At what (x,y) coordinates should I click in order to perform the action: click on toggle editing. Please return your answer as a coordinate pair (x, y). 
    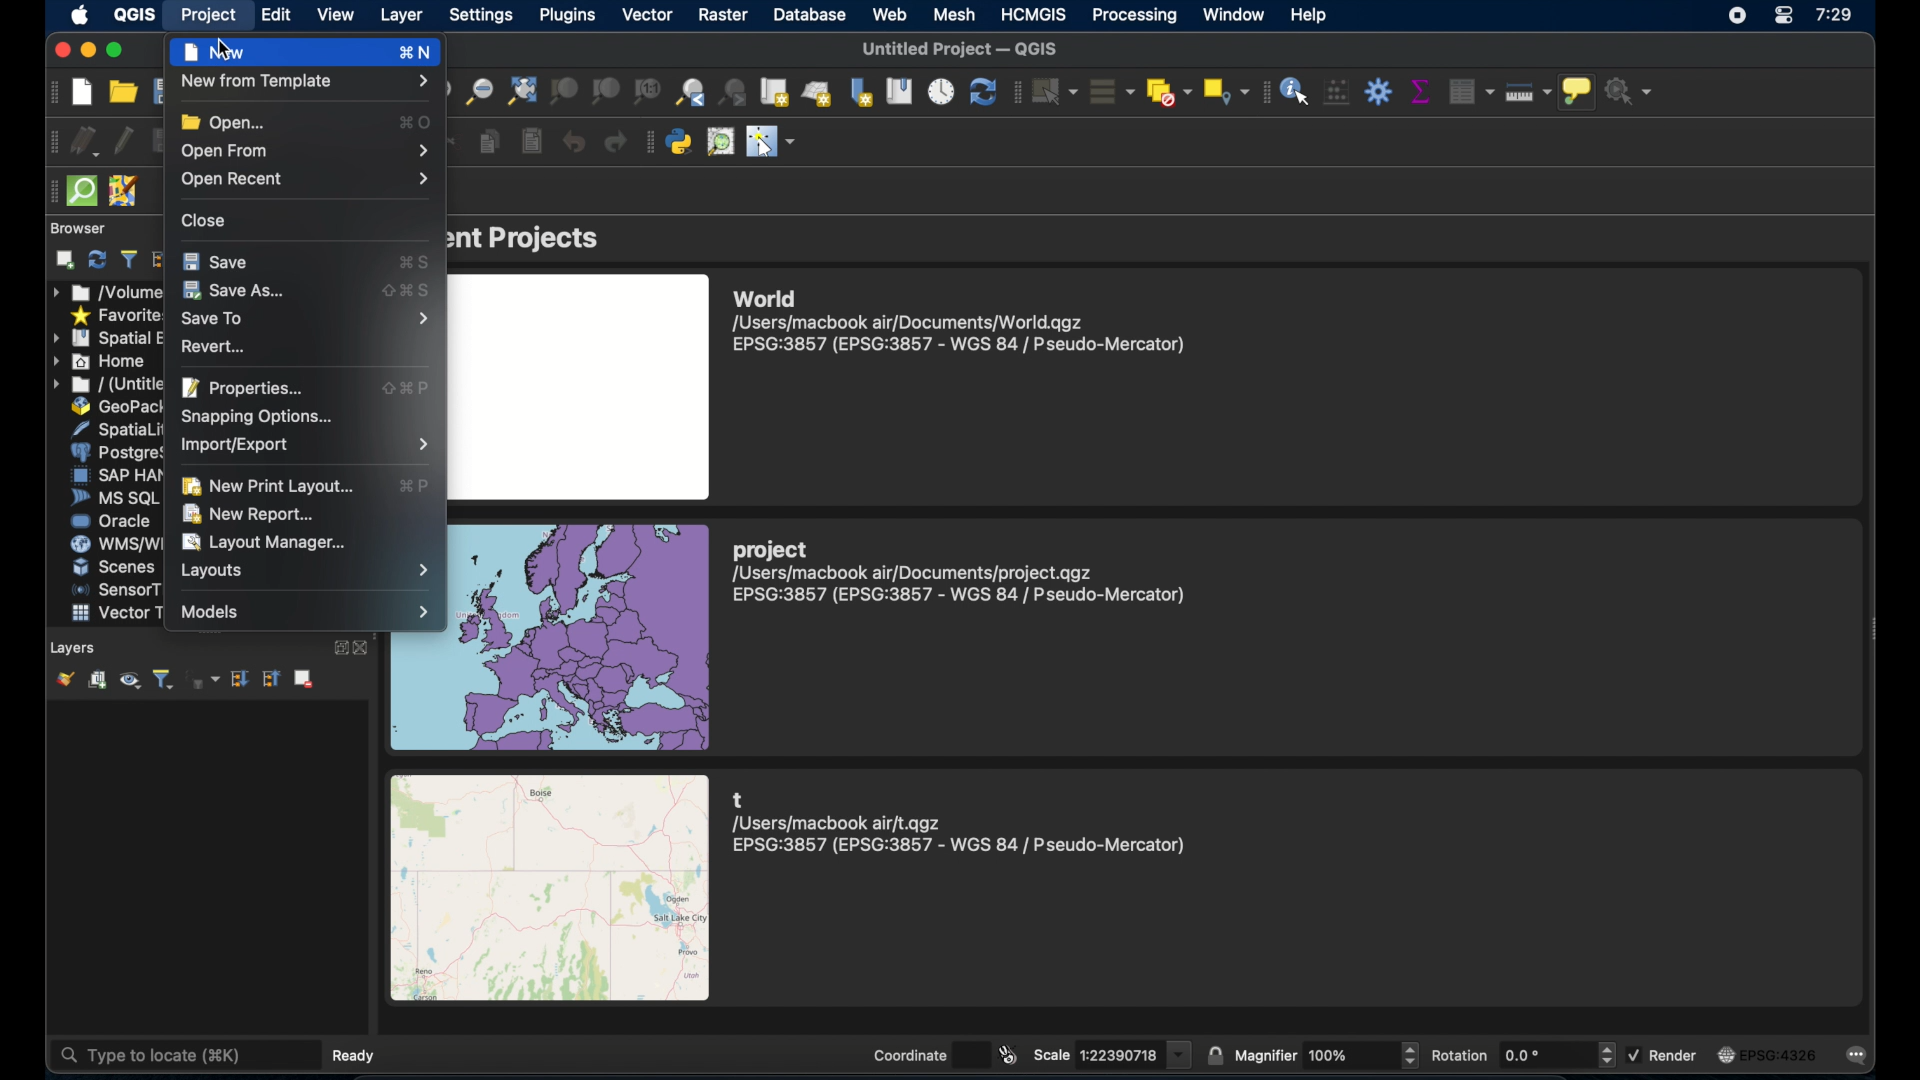
    Looking at the image, I should click on (125, 138).